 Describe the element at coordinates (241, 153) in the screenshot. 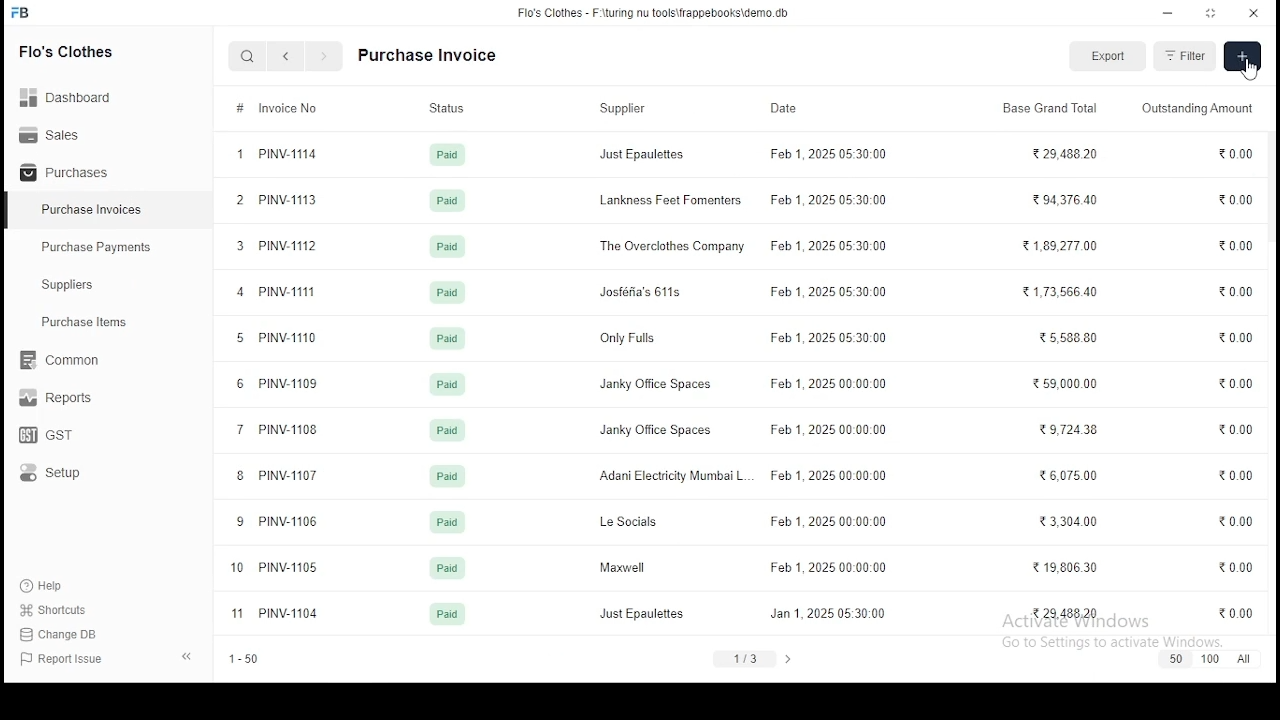

I see `1` at that location.